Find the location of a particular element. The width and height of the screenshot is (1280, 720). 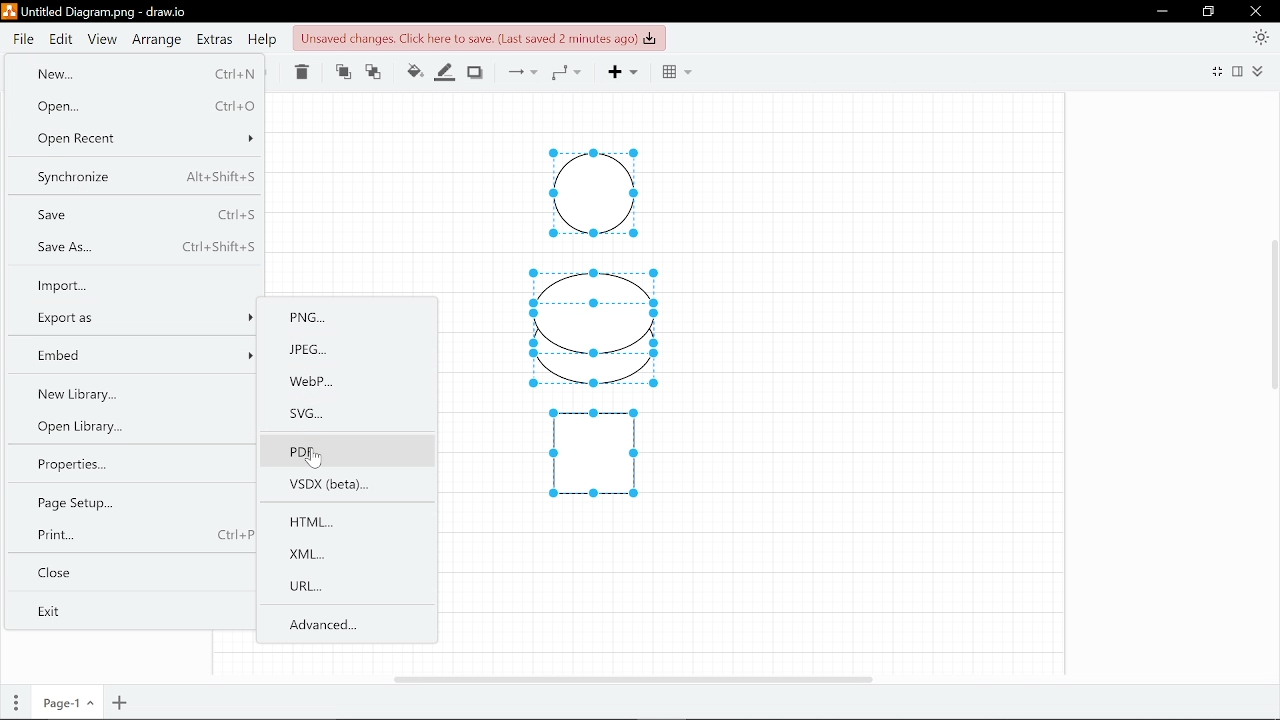

PNG is located at coordinates (345, 320).